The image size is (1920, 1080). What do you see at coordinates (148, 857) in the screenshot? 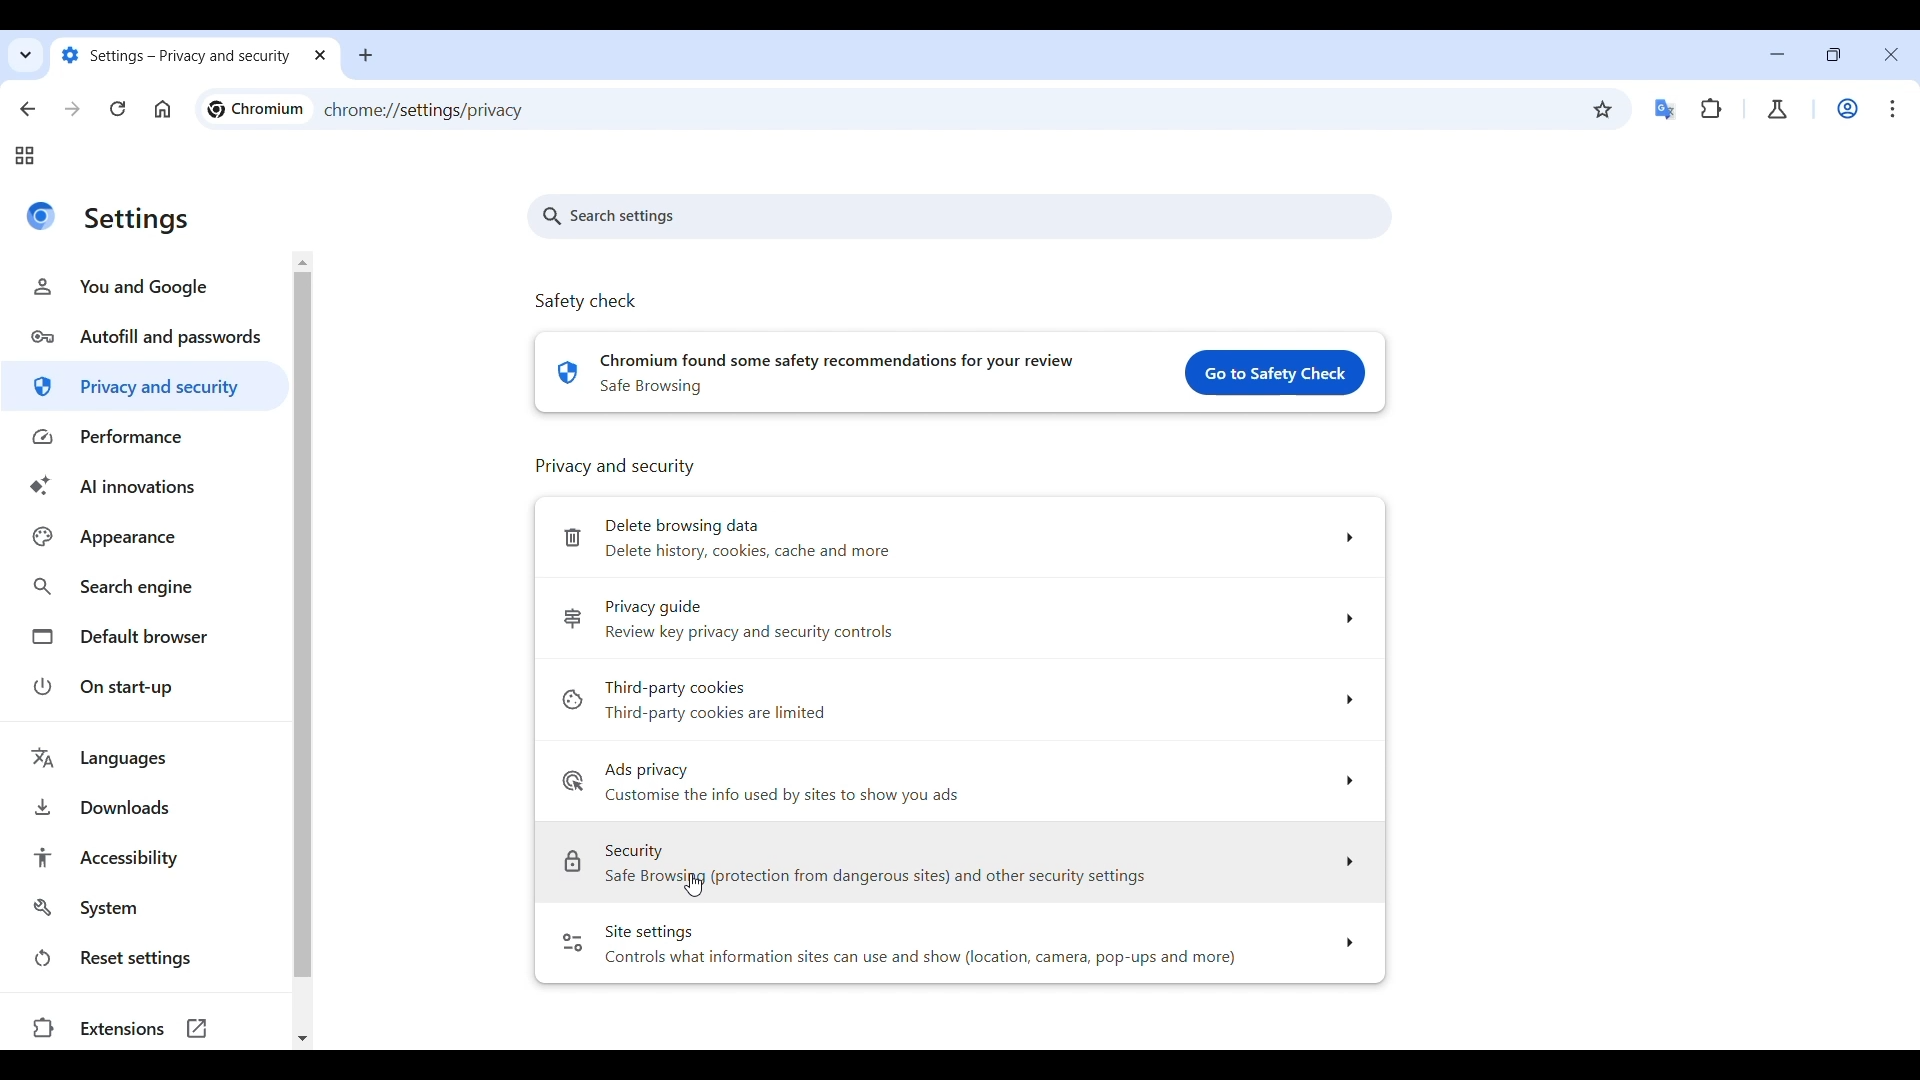
I see `Accessibility` at bounding box center [148, 857].